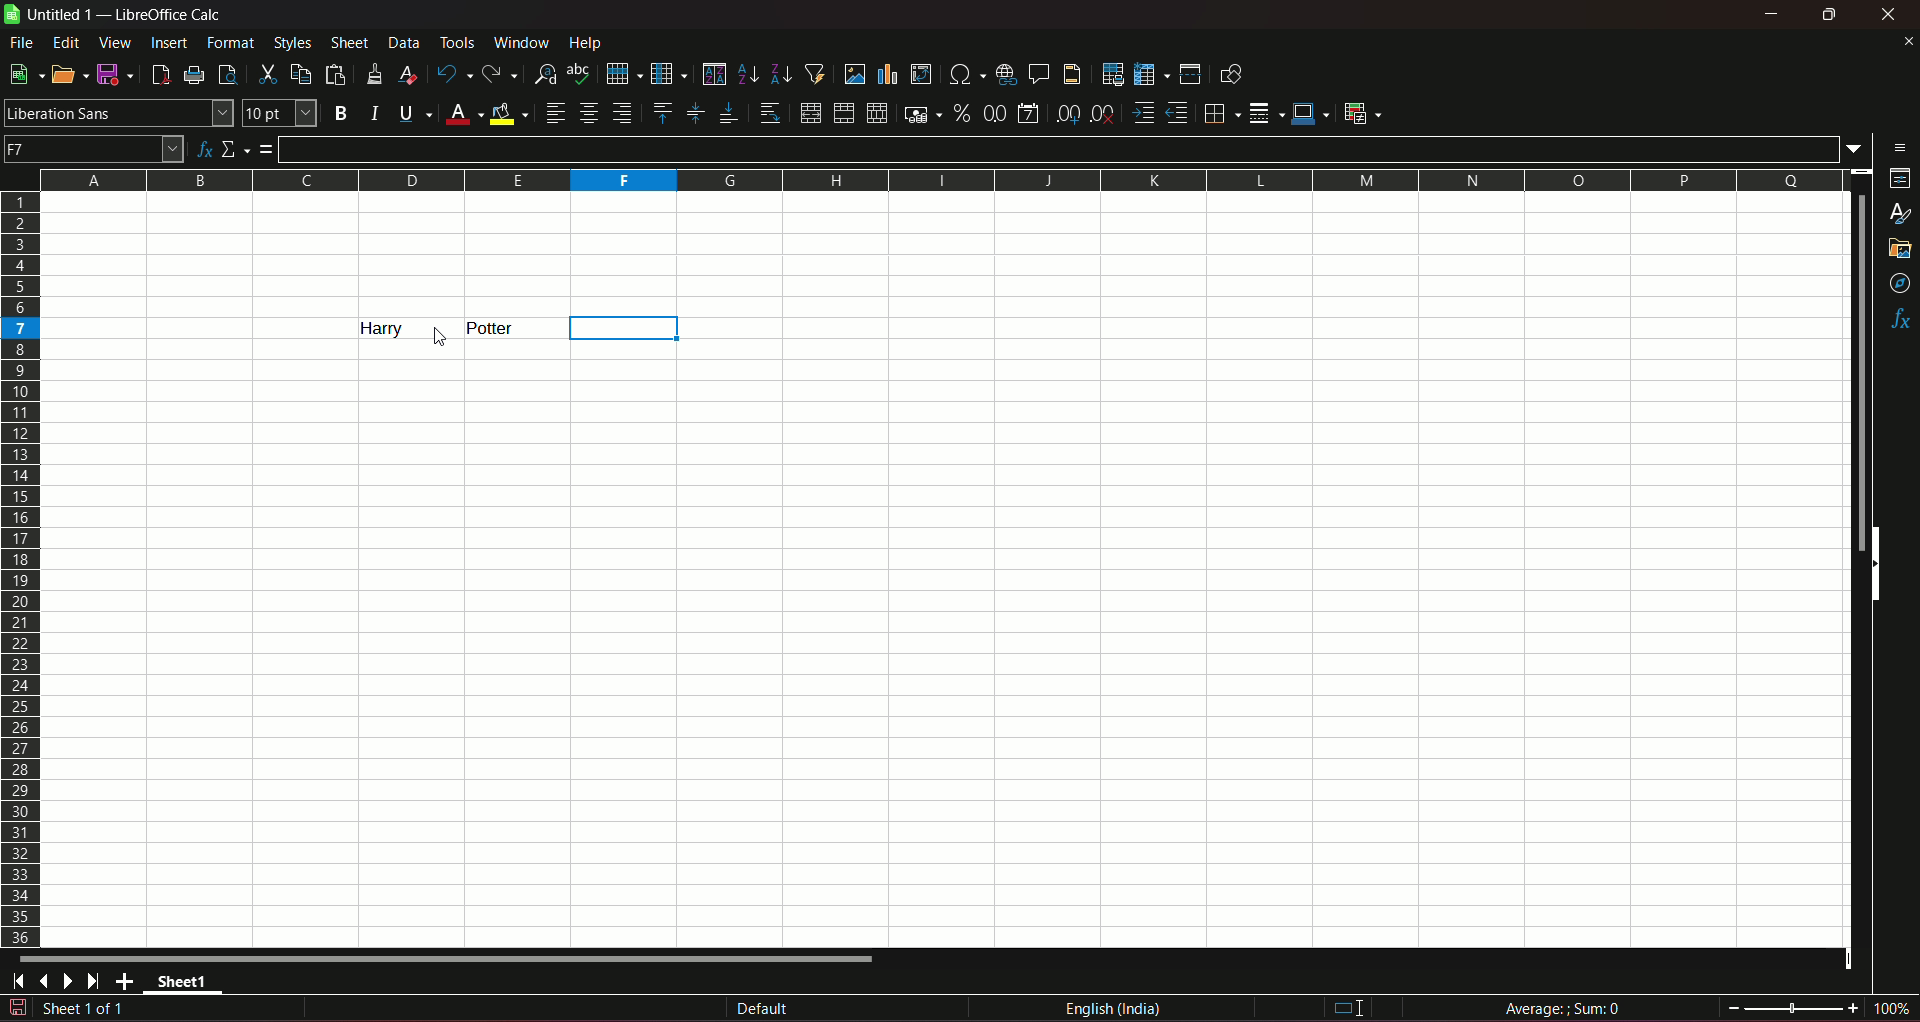 The height and width of the screenshot is (1022, 1920). What do you see at coordinates (1566, 1008) in the screenshot?
I see `formula` at bounding box center [1566, 1008].